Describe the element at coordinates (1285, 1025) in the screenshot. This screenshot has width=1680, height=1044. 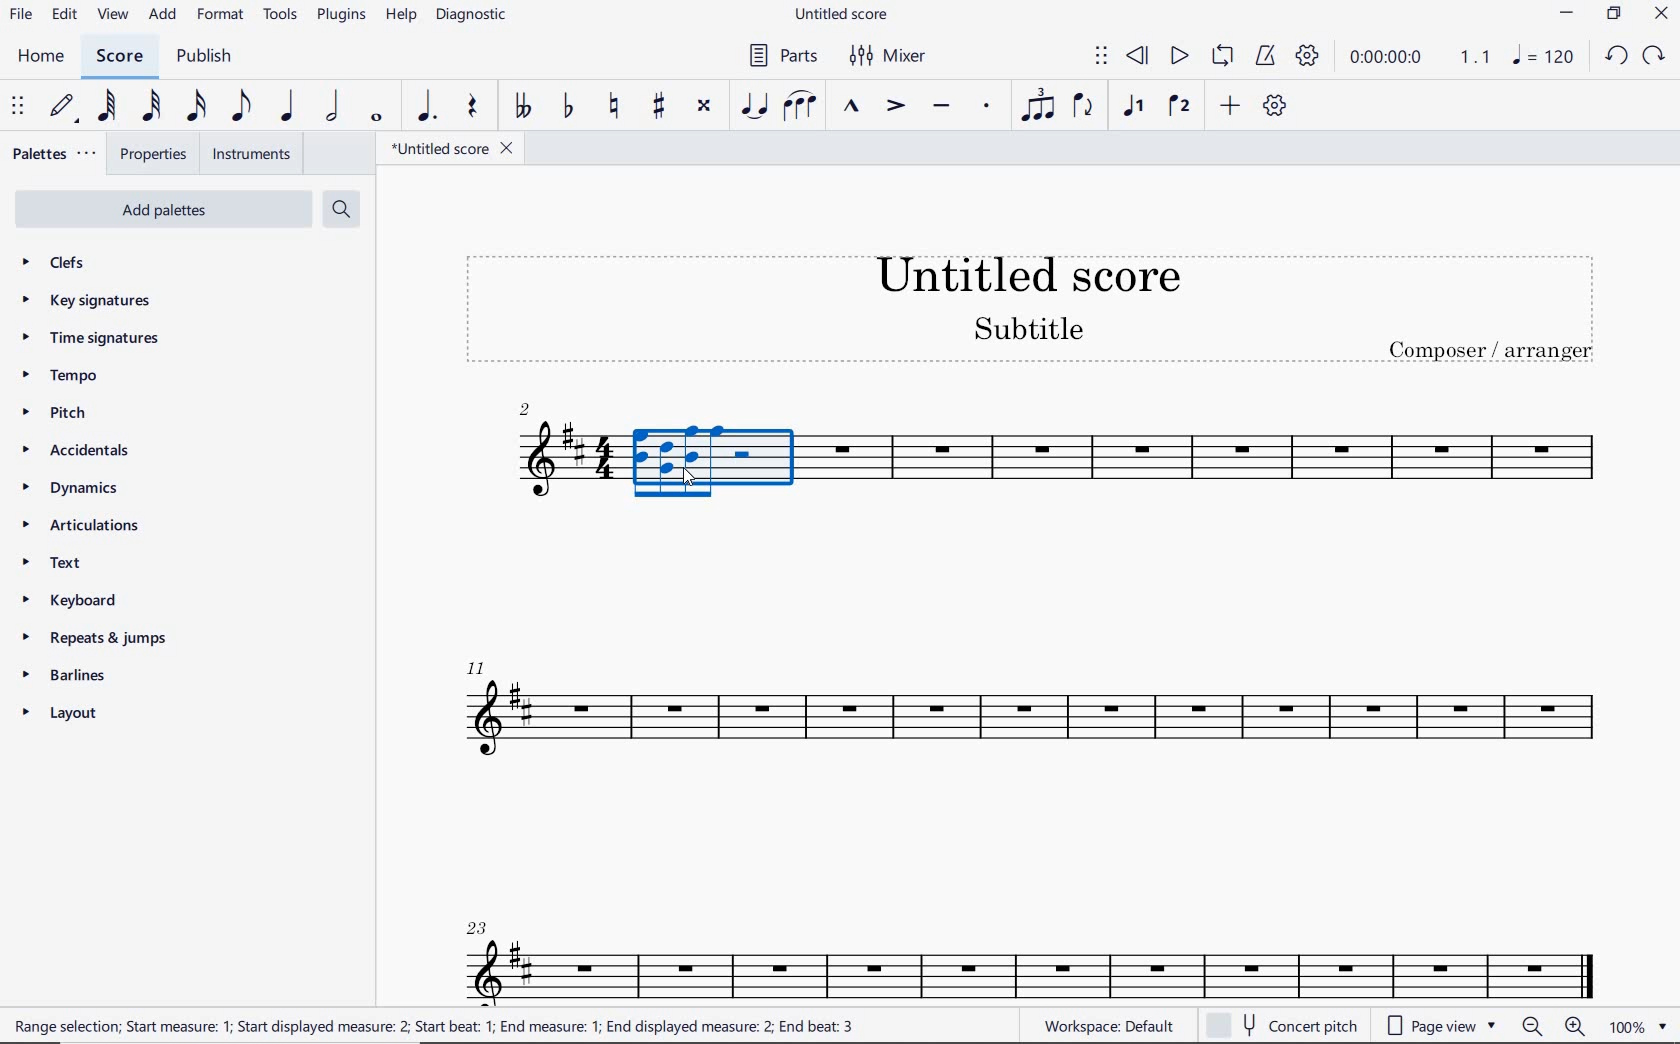
I see `concert pitch` at that location.